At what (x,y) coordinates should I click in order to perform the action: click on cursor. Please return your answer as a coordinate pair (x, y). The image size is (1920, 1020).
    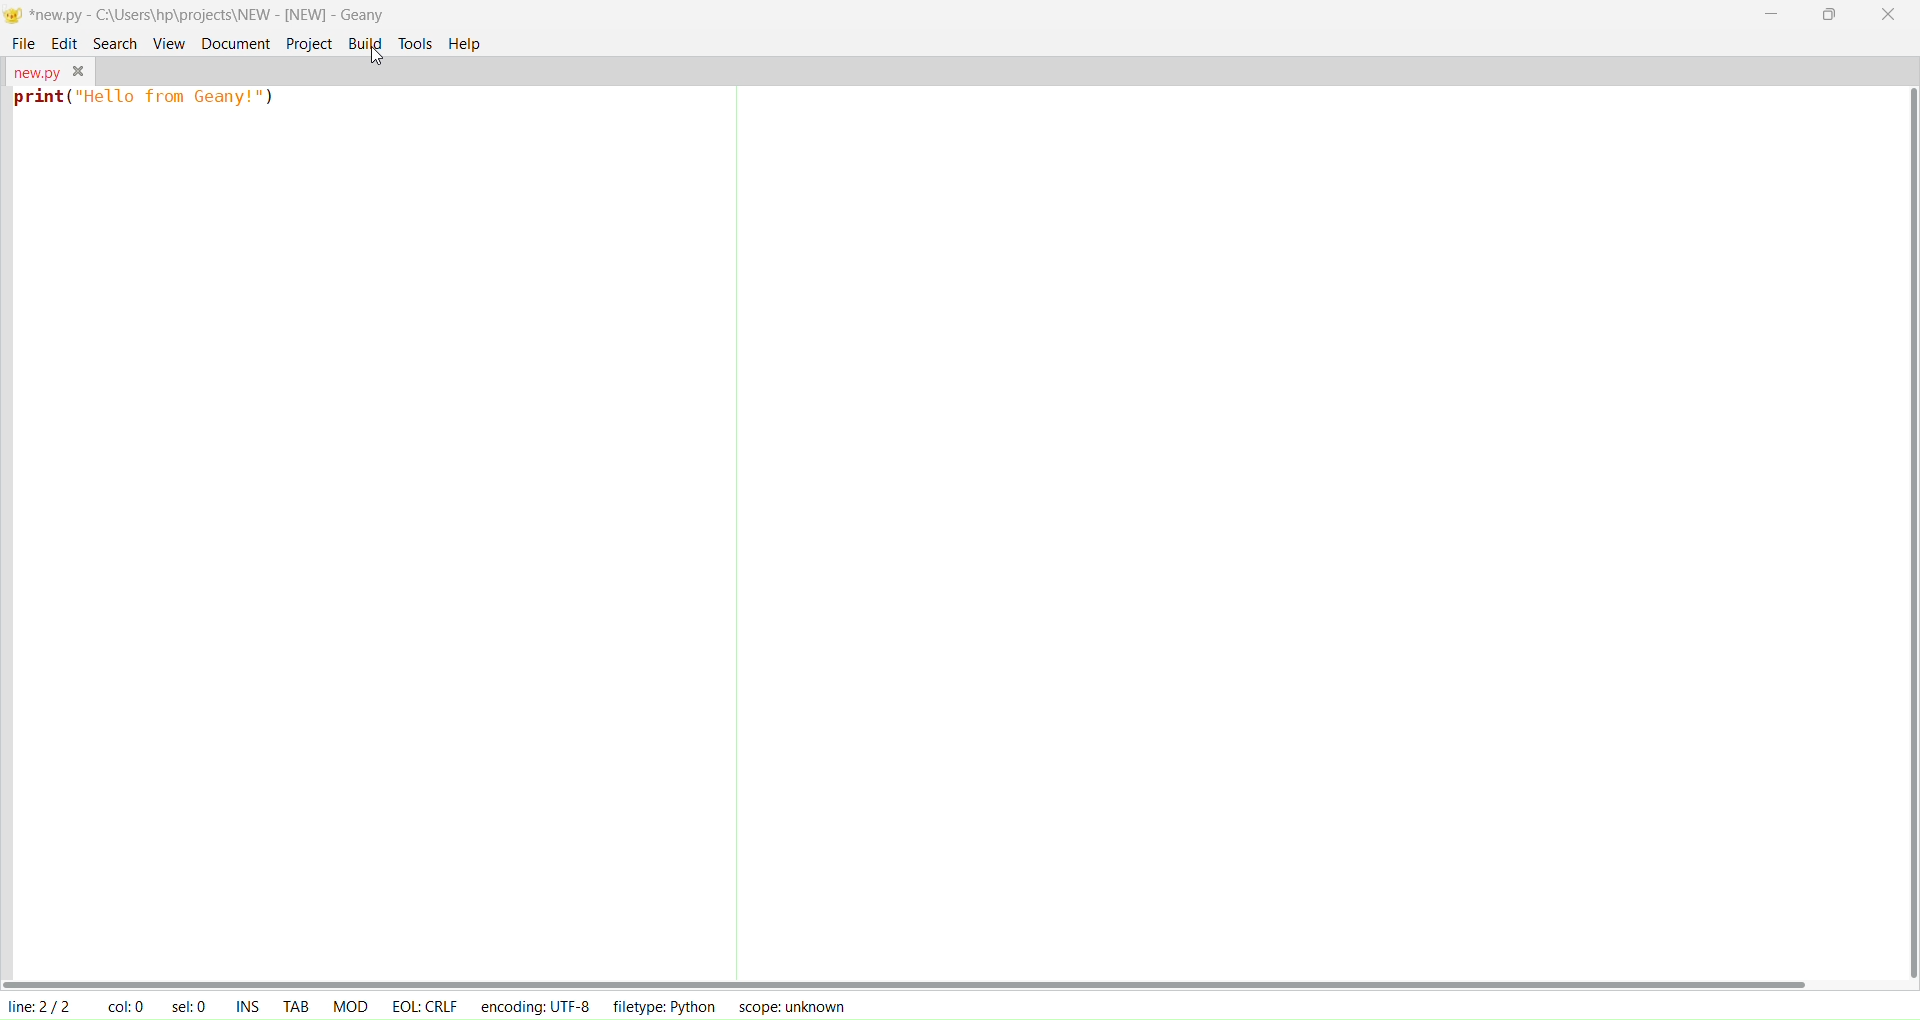
    Looking at the image, I should click on (366, 74).